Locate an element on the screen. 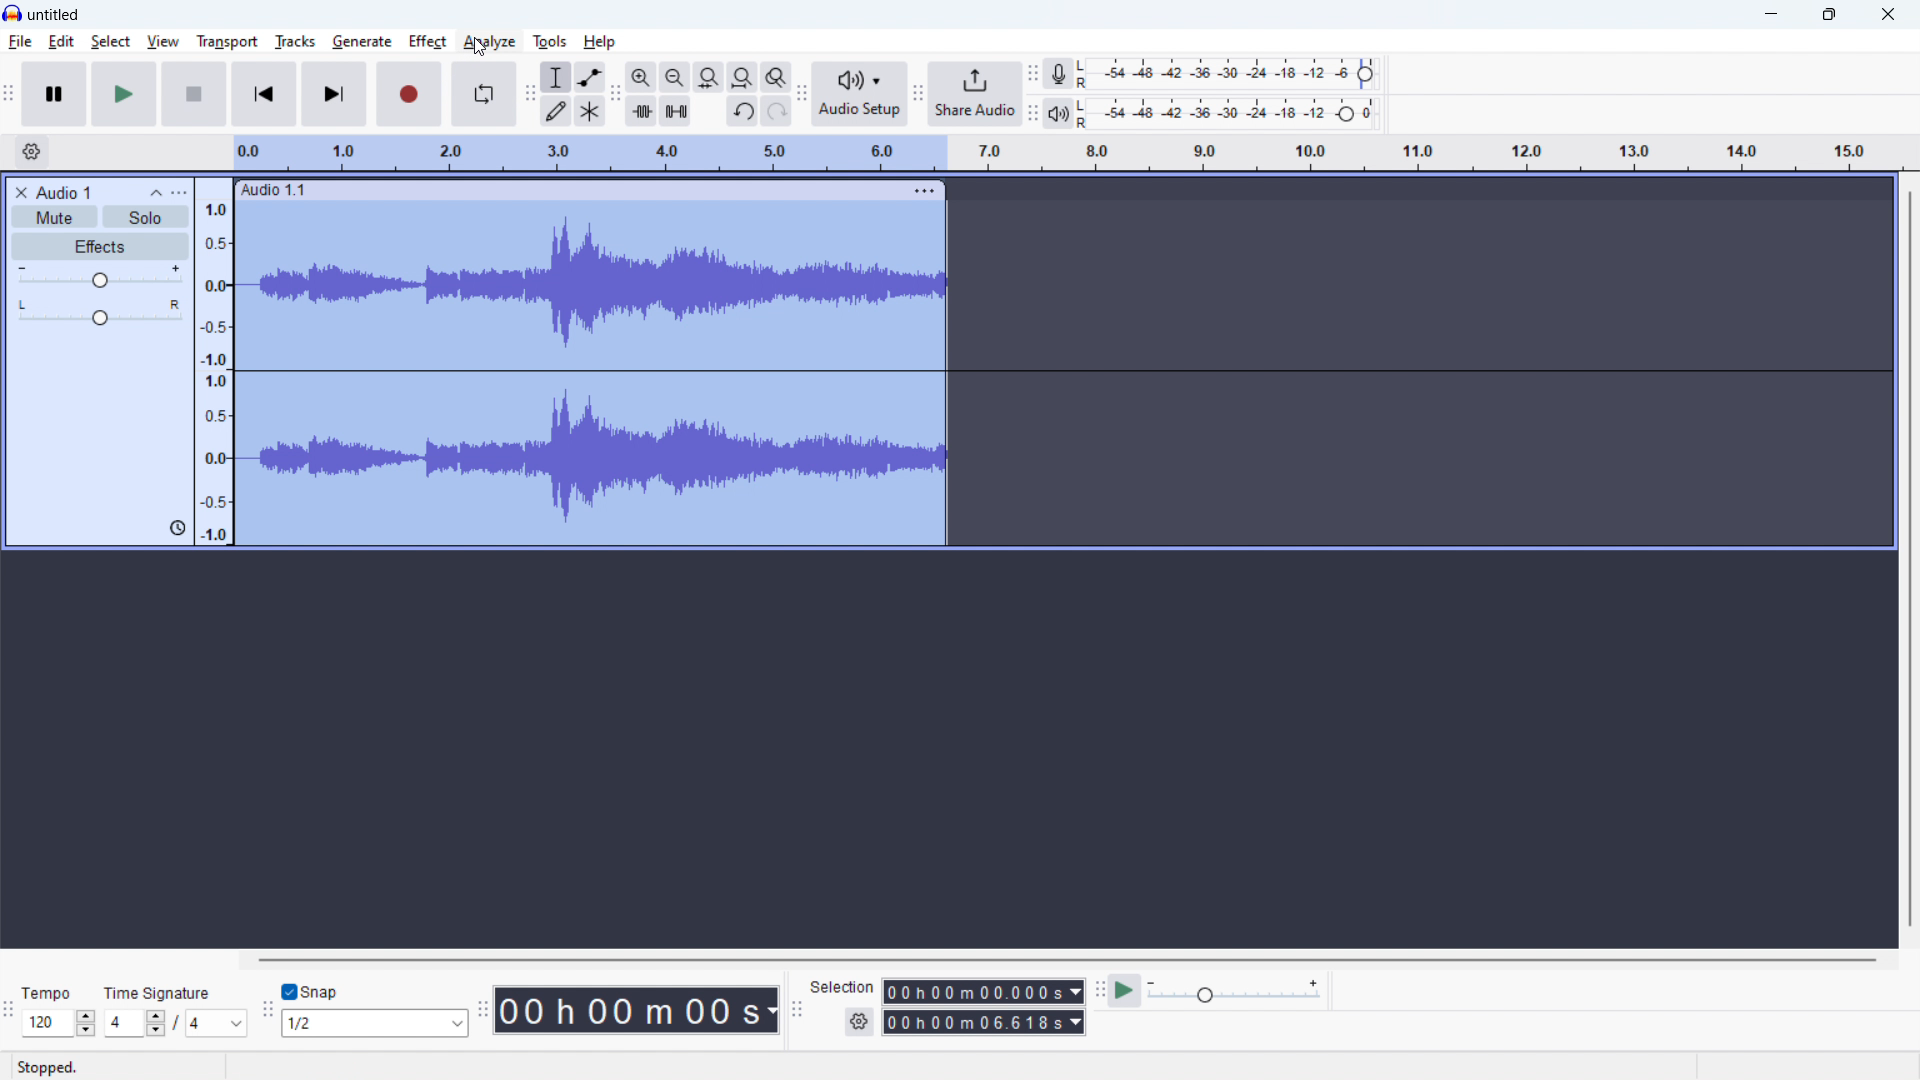 This screenshot has height=1080, width=1920. draw tool is located at coordinates (557, 110).